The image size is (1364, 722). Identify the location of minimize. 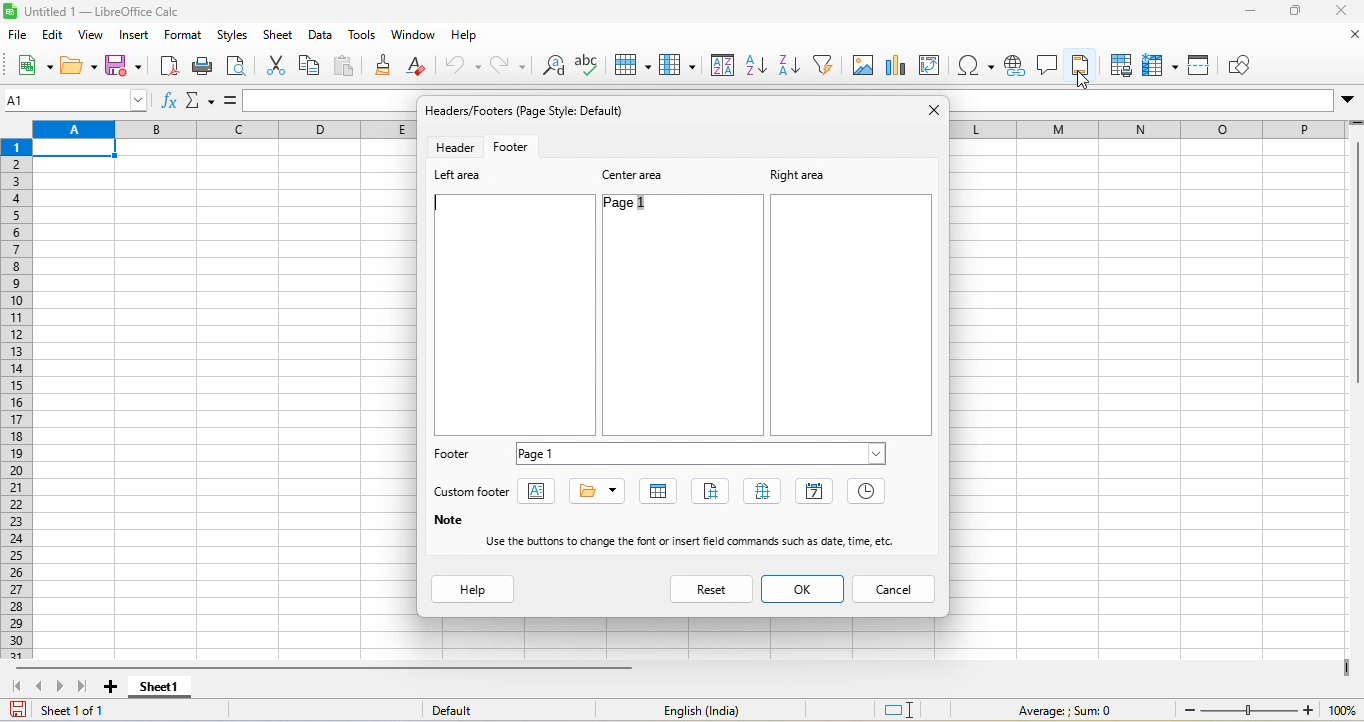
(1254, 13).